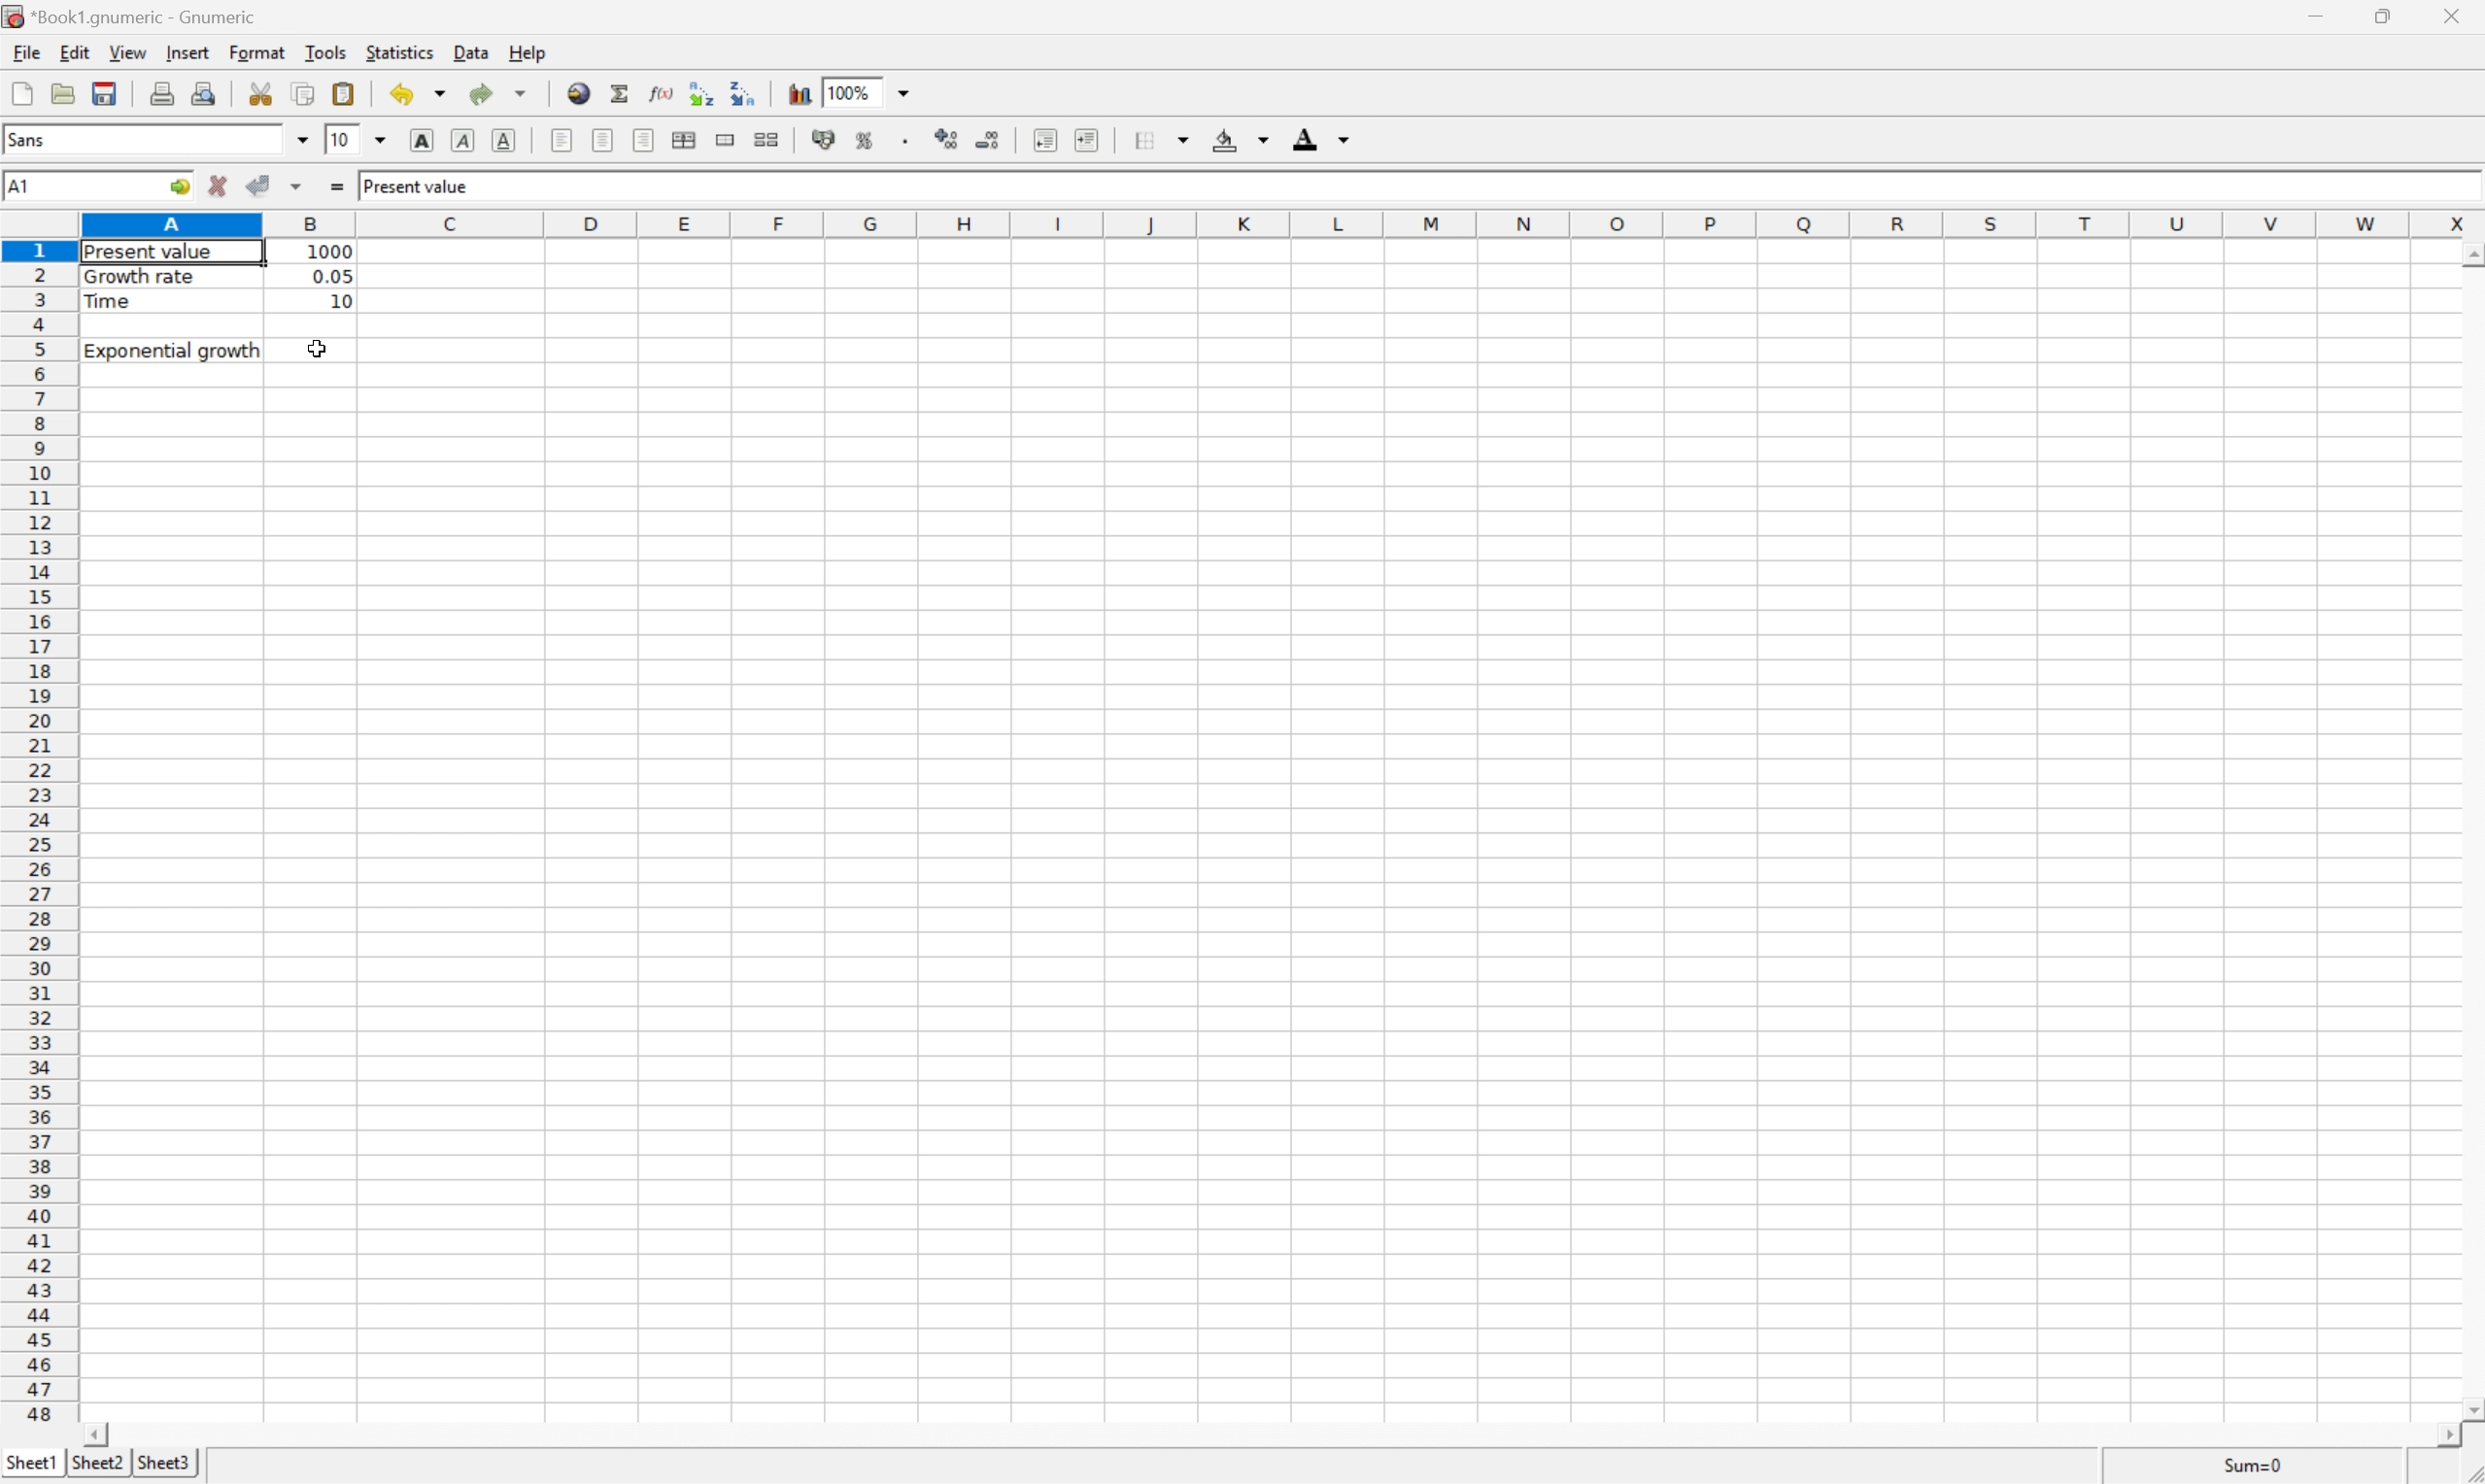 The height and width of the screenshot is (1484, 2485). Describe the element at coordinates (620, 92) in the screenshot. I see `Sum into current cell` at that location.